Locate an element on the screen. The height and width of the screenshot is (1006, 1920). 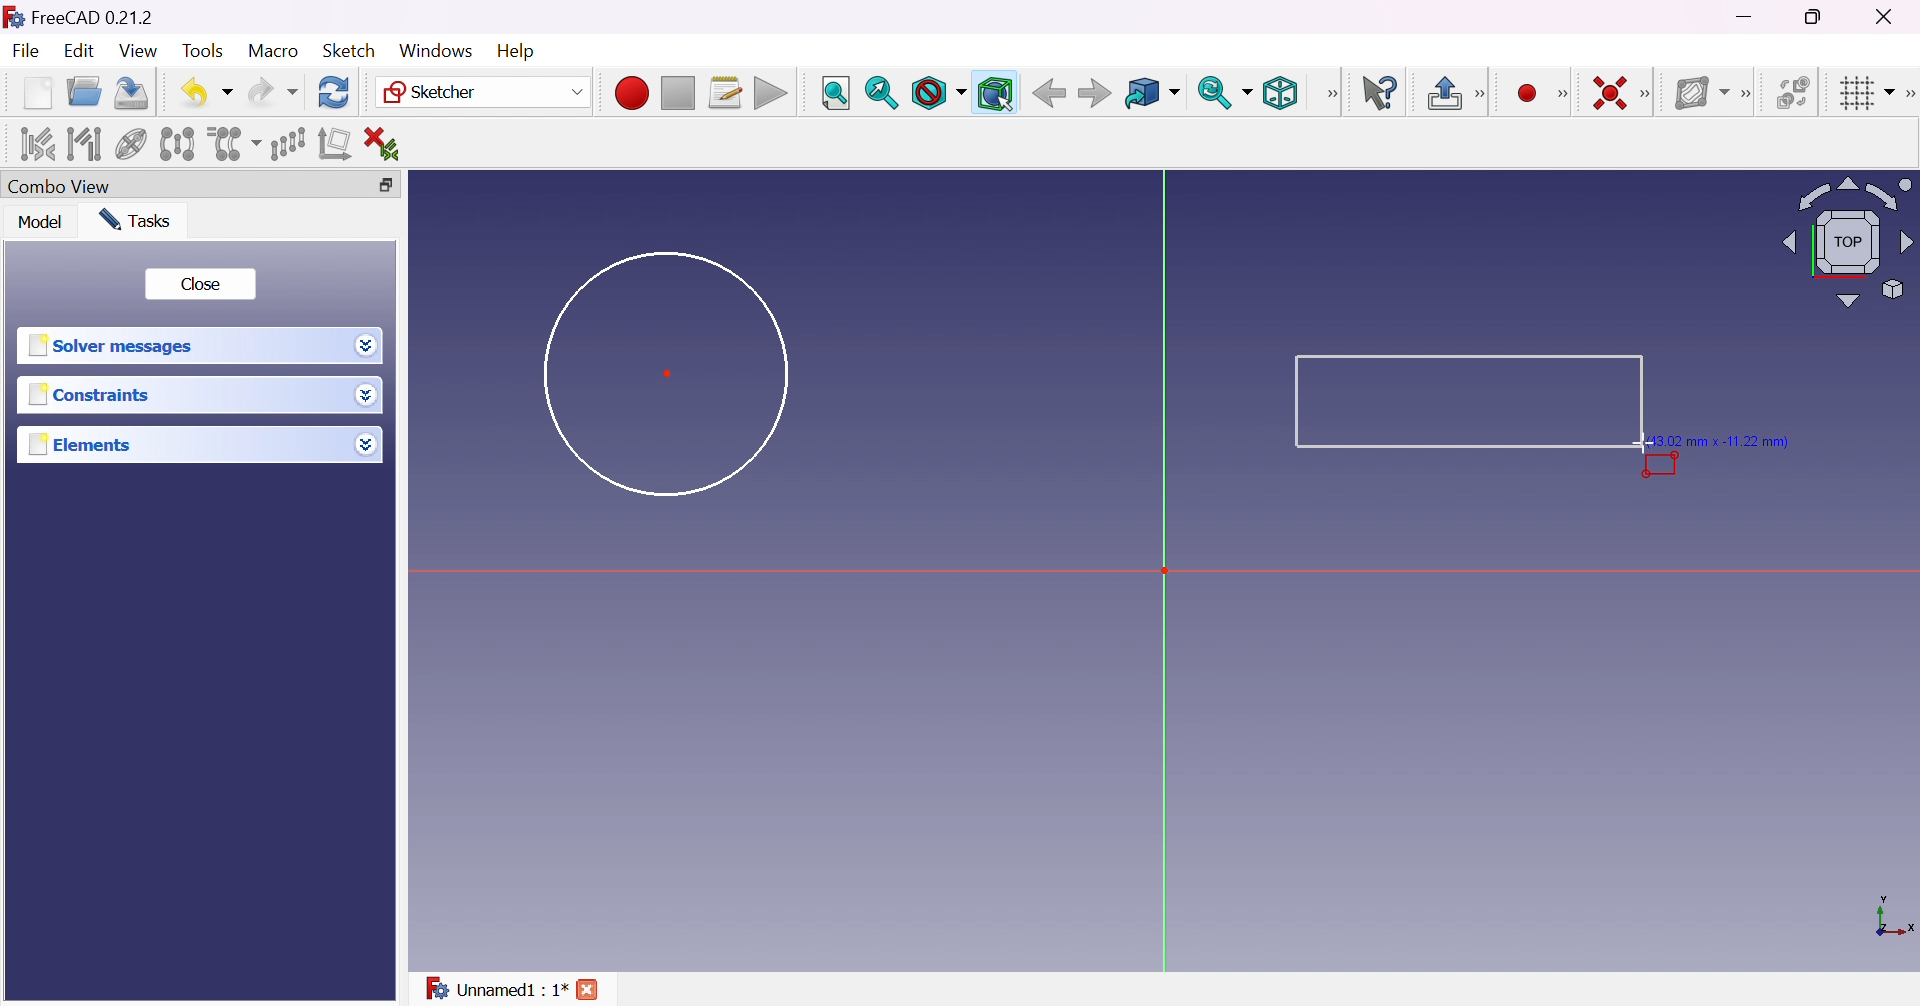
Bounding box is located at coordinates (997, 94).